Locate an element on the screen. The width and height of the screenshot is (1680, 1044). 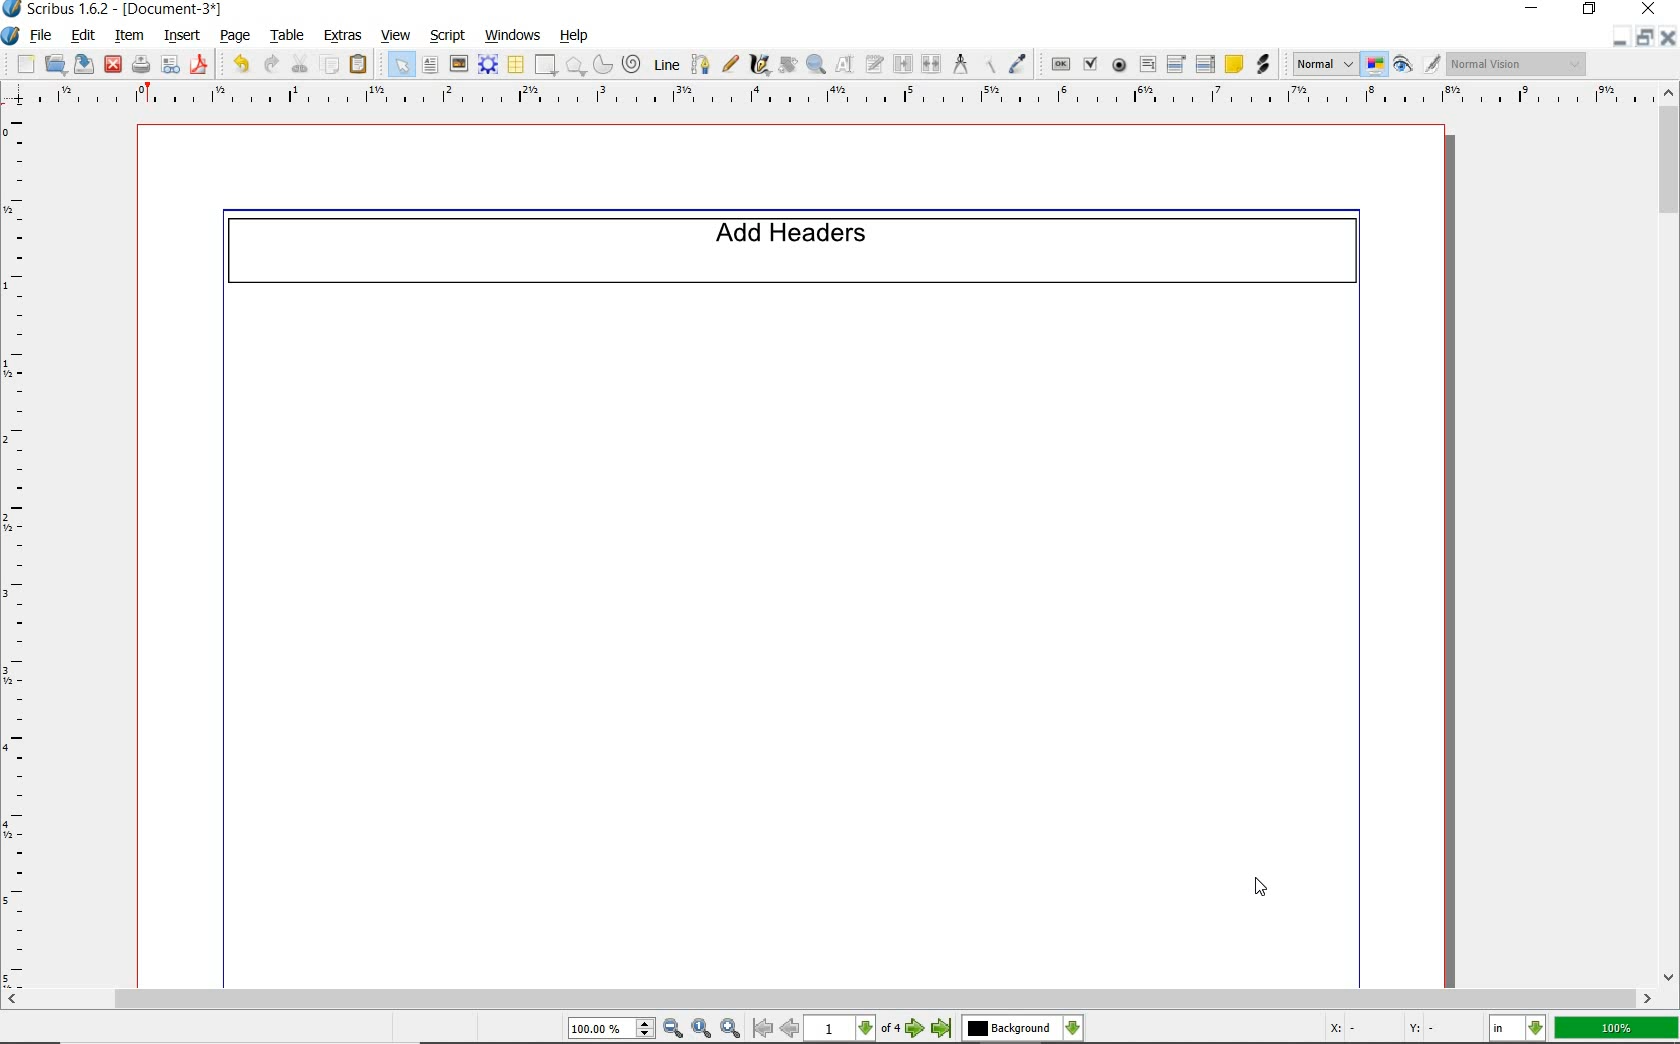
zoom out is located at coordinates (674, 1029).